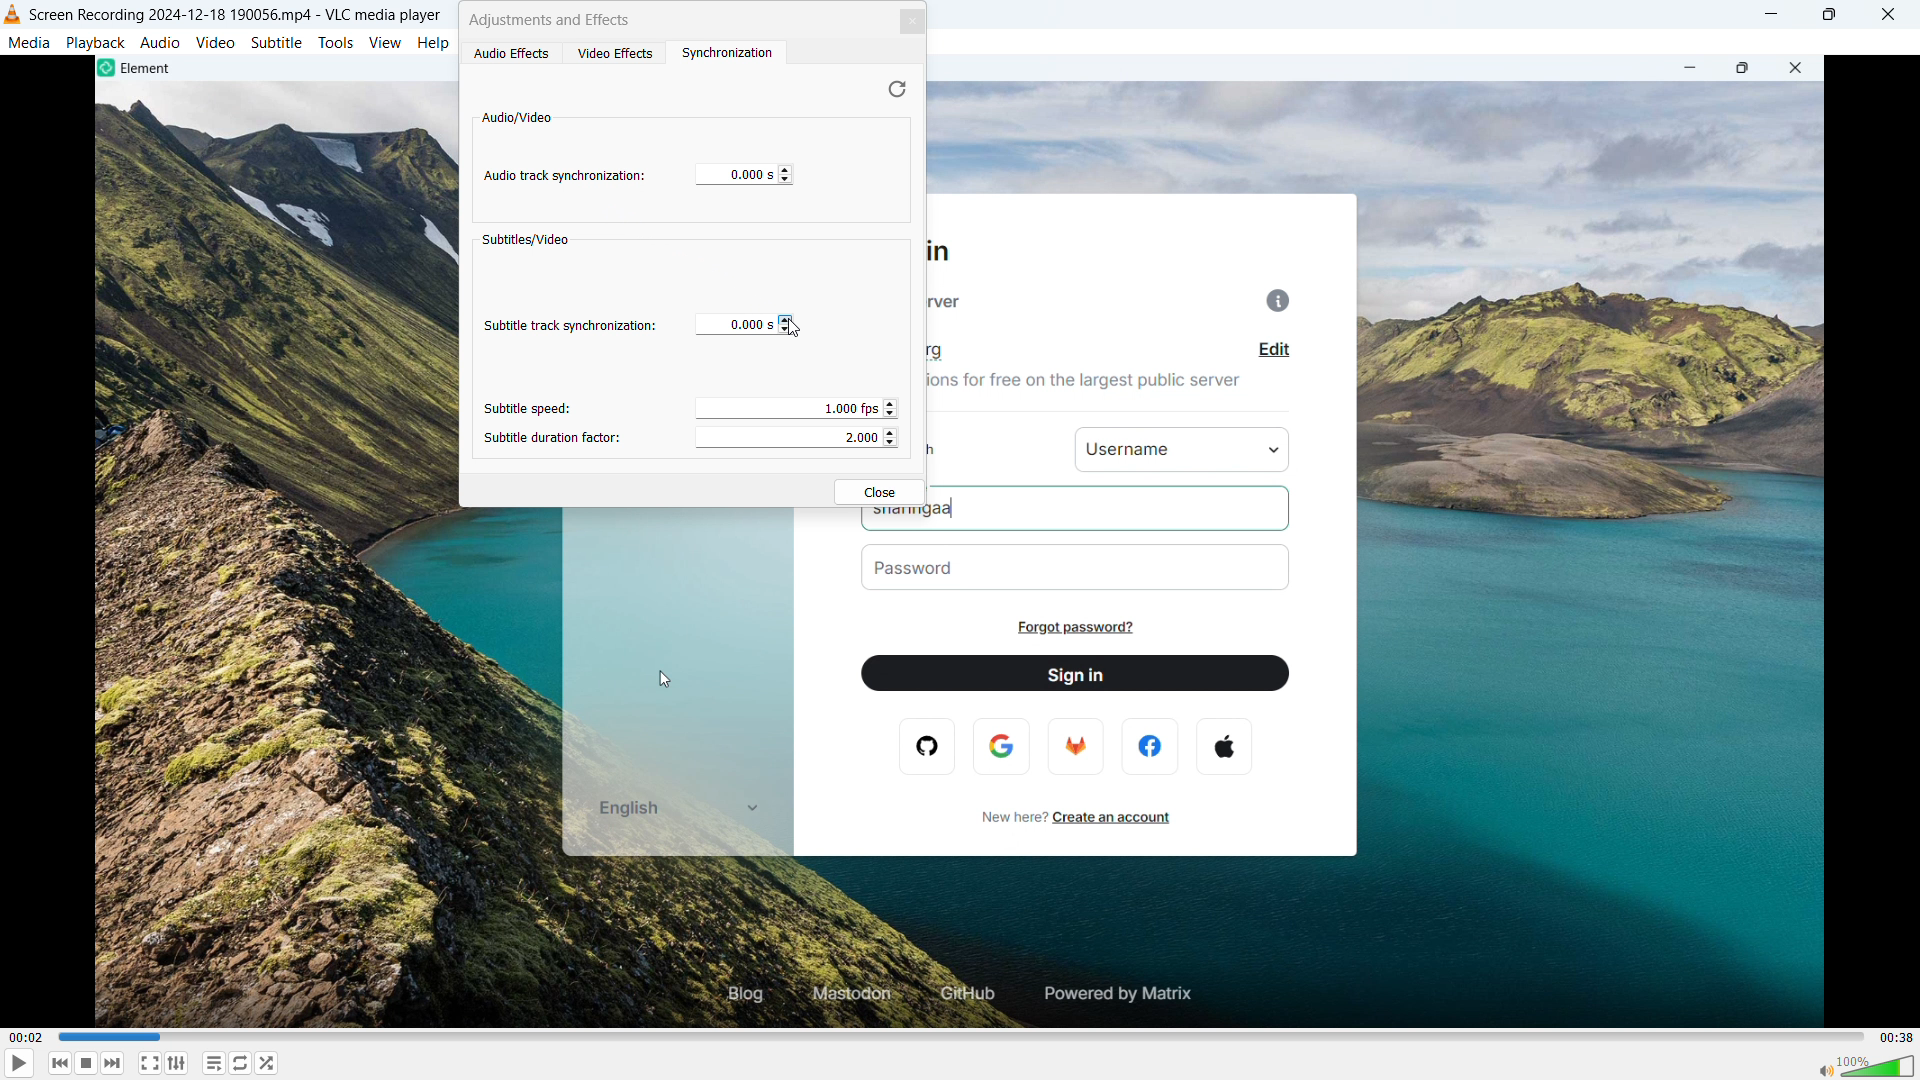 This screenshot has height=1080, width=1920. I want to click on audio/video, so click(518, 117).